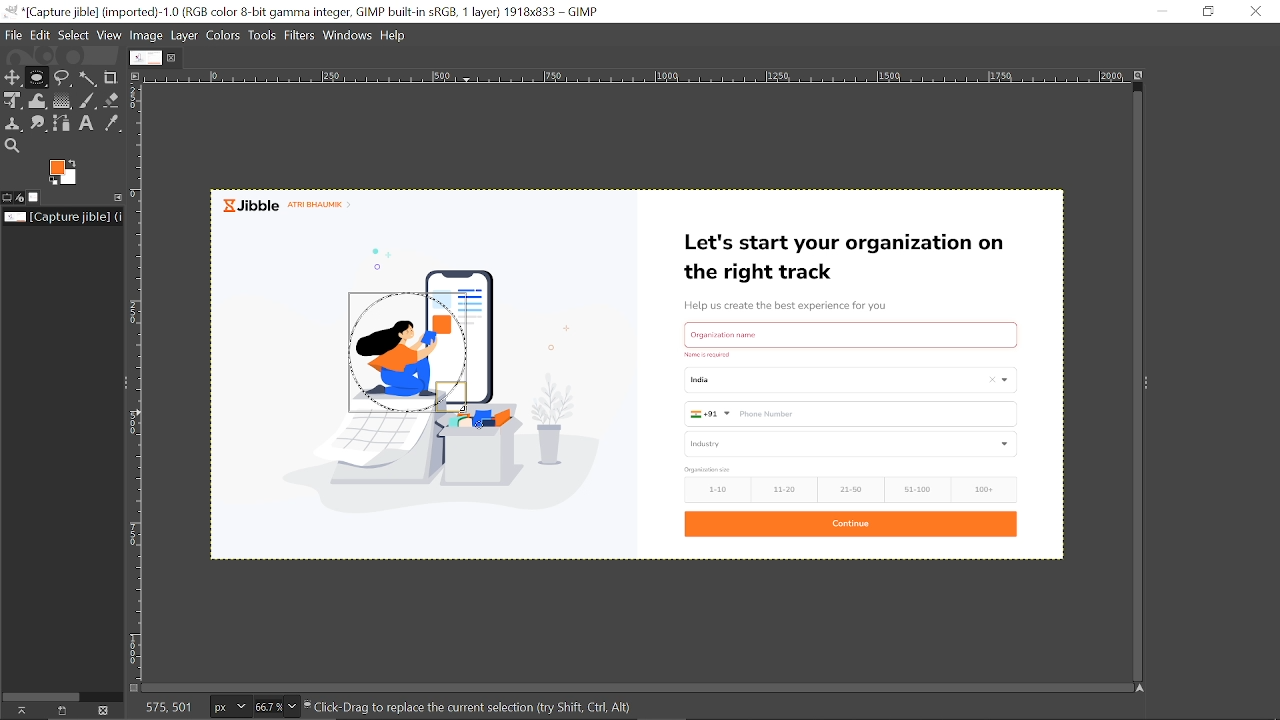 The image size is (1280, 720). I want to click on Zoom options, so click(290, 708).